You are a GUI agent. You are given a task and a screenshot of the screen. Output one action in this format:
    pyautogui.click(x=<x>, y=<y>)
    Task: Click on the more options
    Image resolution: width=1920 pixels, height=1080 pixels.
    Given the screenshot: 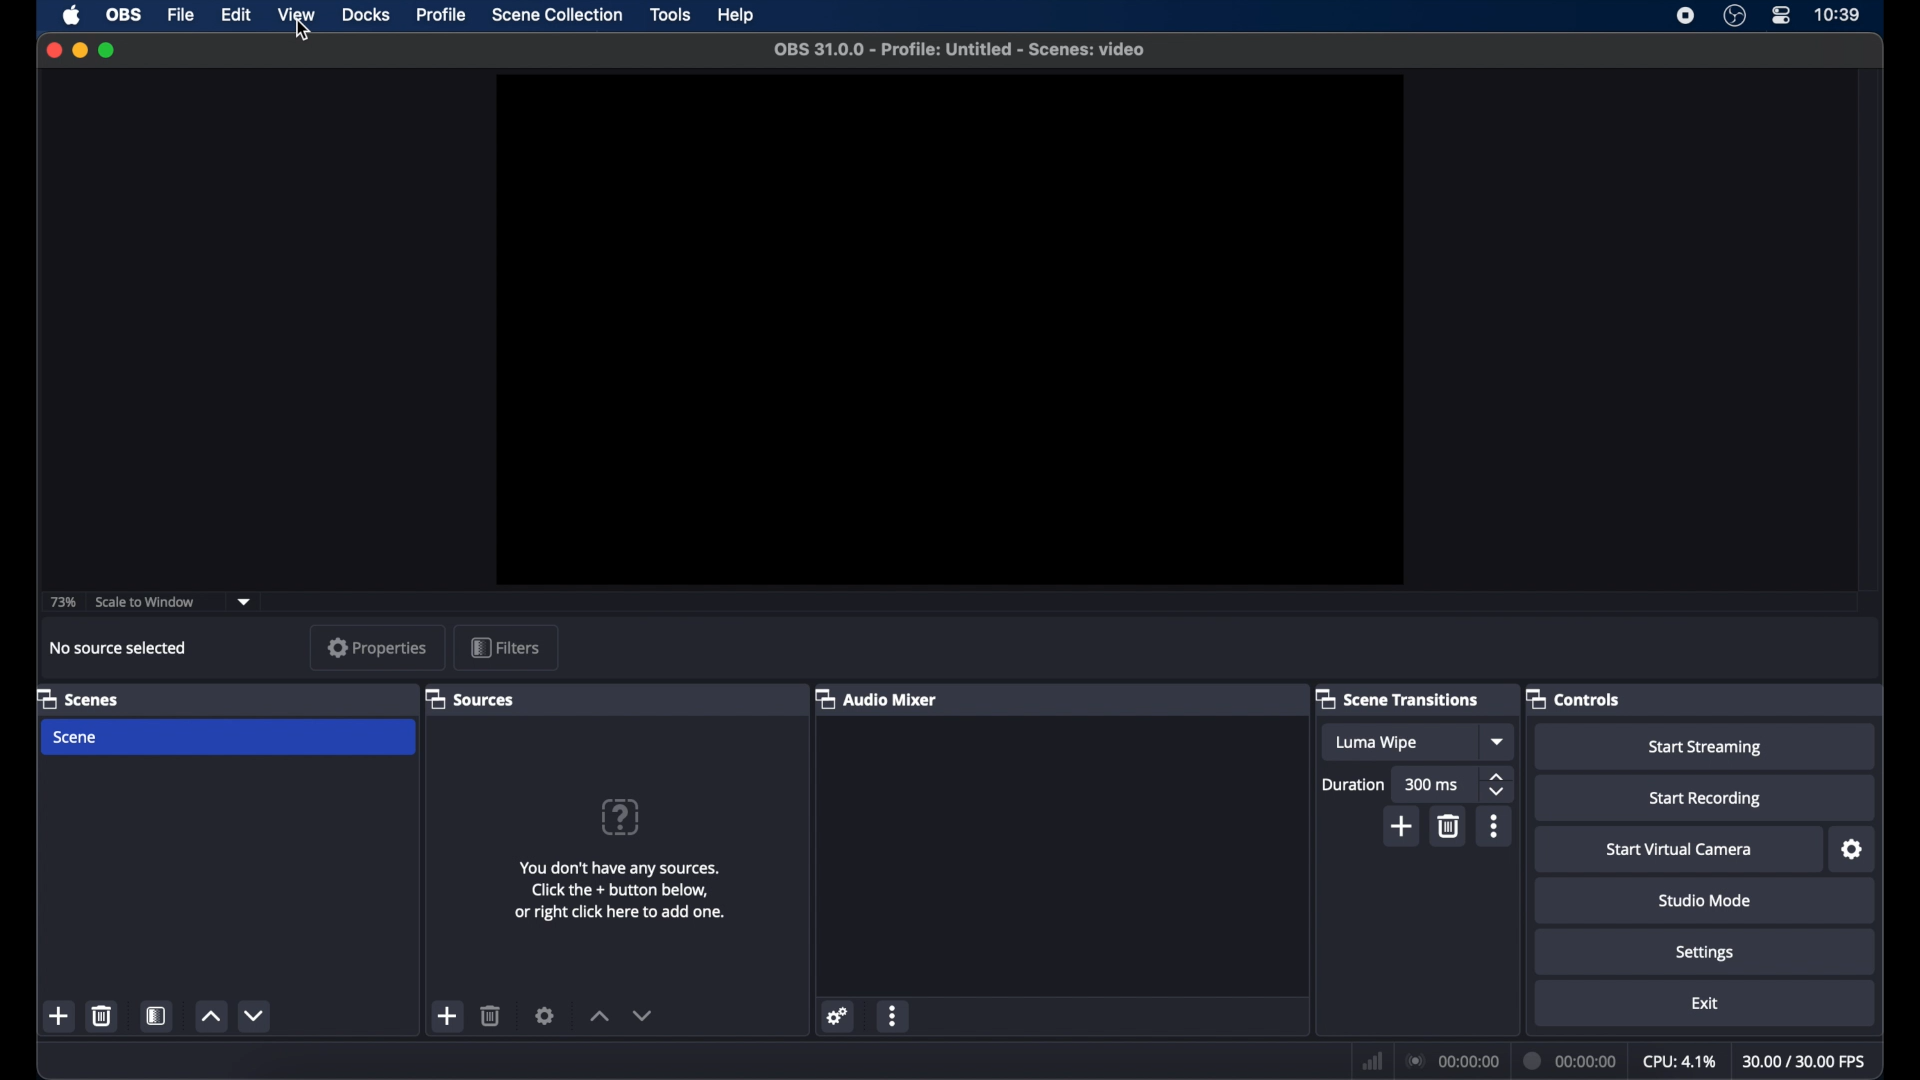 What is the action you would take?
    pyautogui.click(x=1494, y=826)
    